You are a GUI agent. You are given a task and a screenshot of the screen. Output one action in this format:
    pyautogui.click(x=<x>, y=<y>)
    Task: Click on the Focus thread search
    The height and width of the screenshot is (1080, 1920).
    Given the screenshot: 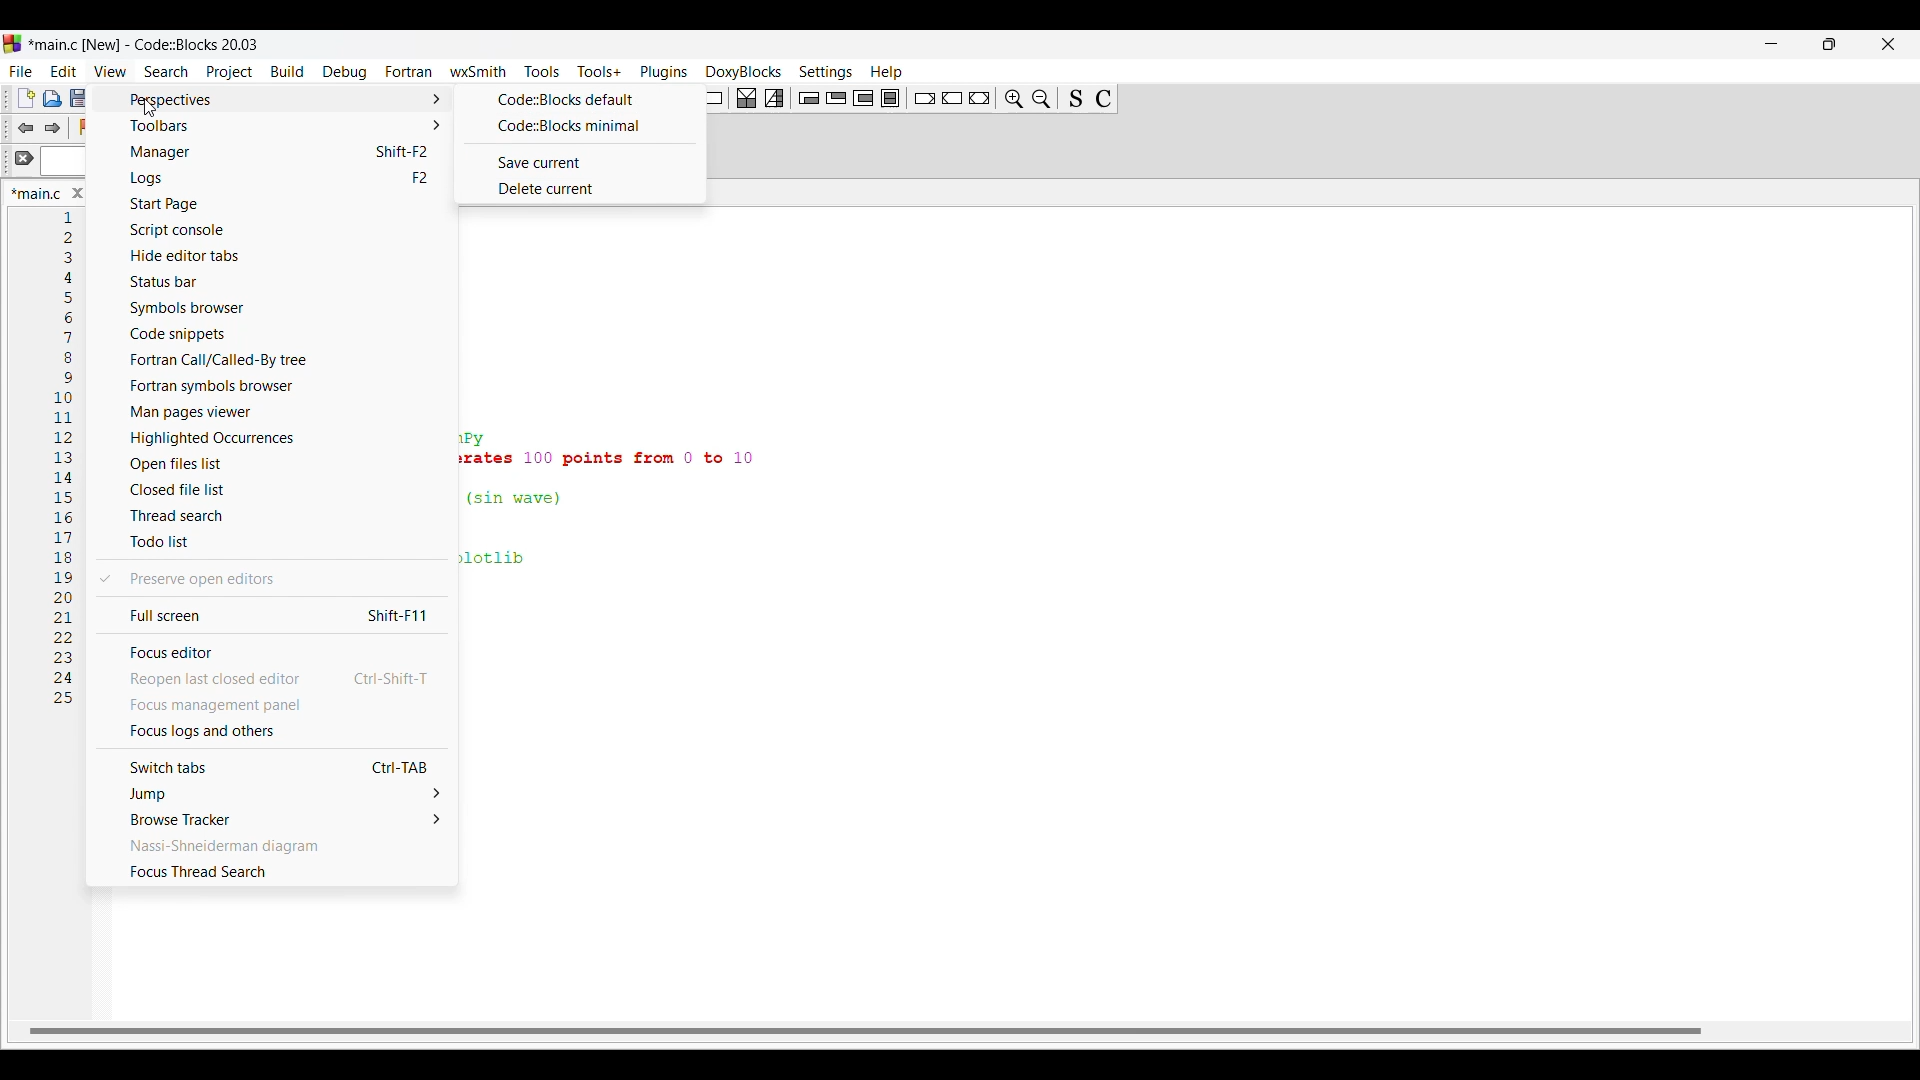 What is the action you would take?
    pyautogui.click(x=270, y=871)
    